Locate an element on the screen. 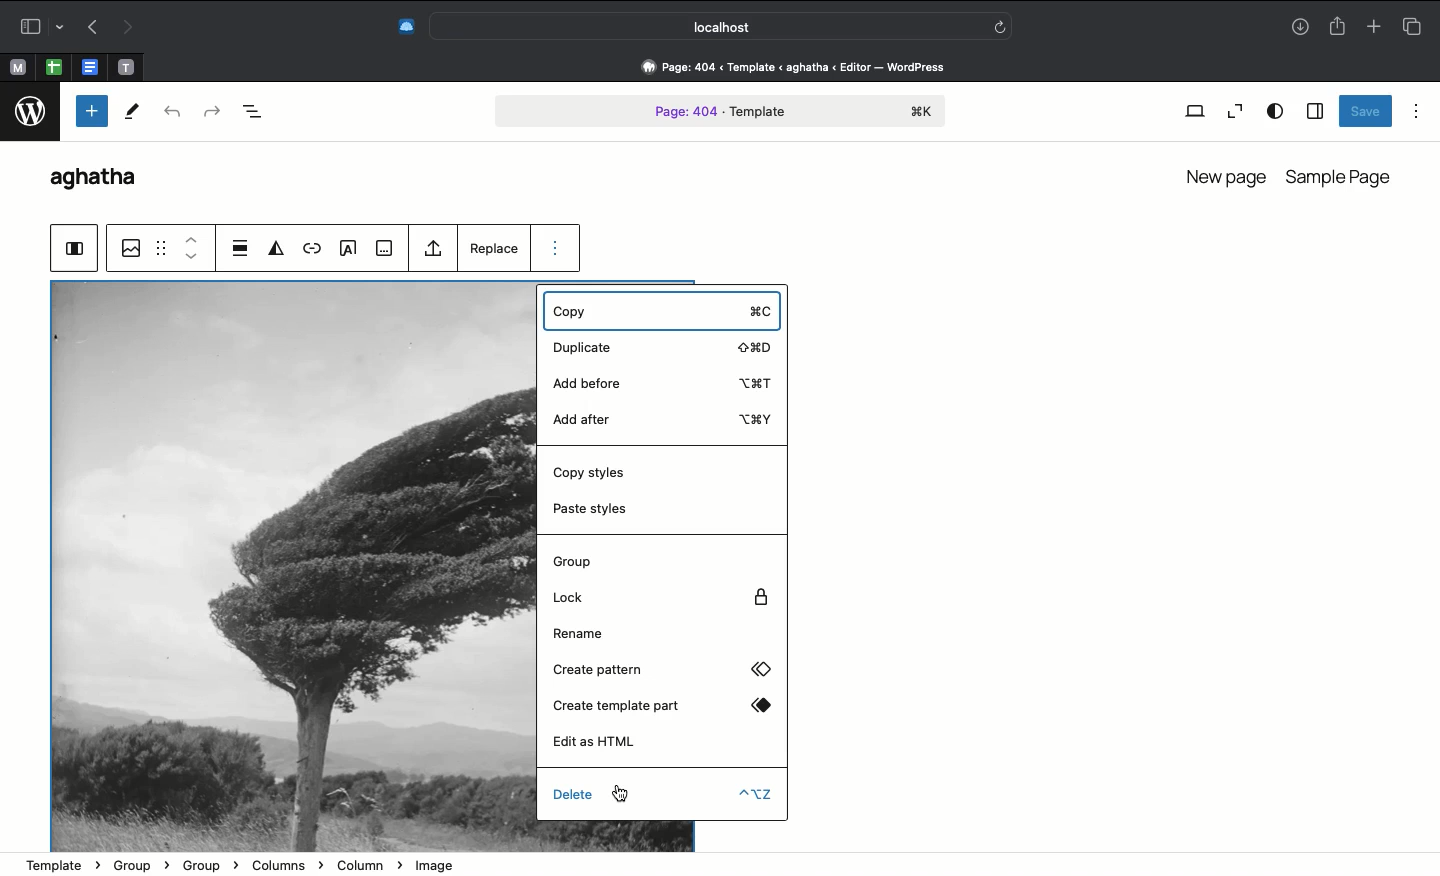 This screenshot has height=876, width=1440. Lock is located at coordinates (664, 598).